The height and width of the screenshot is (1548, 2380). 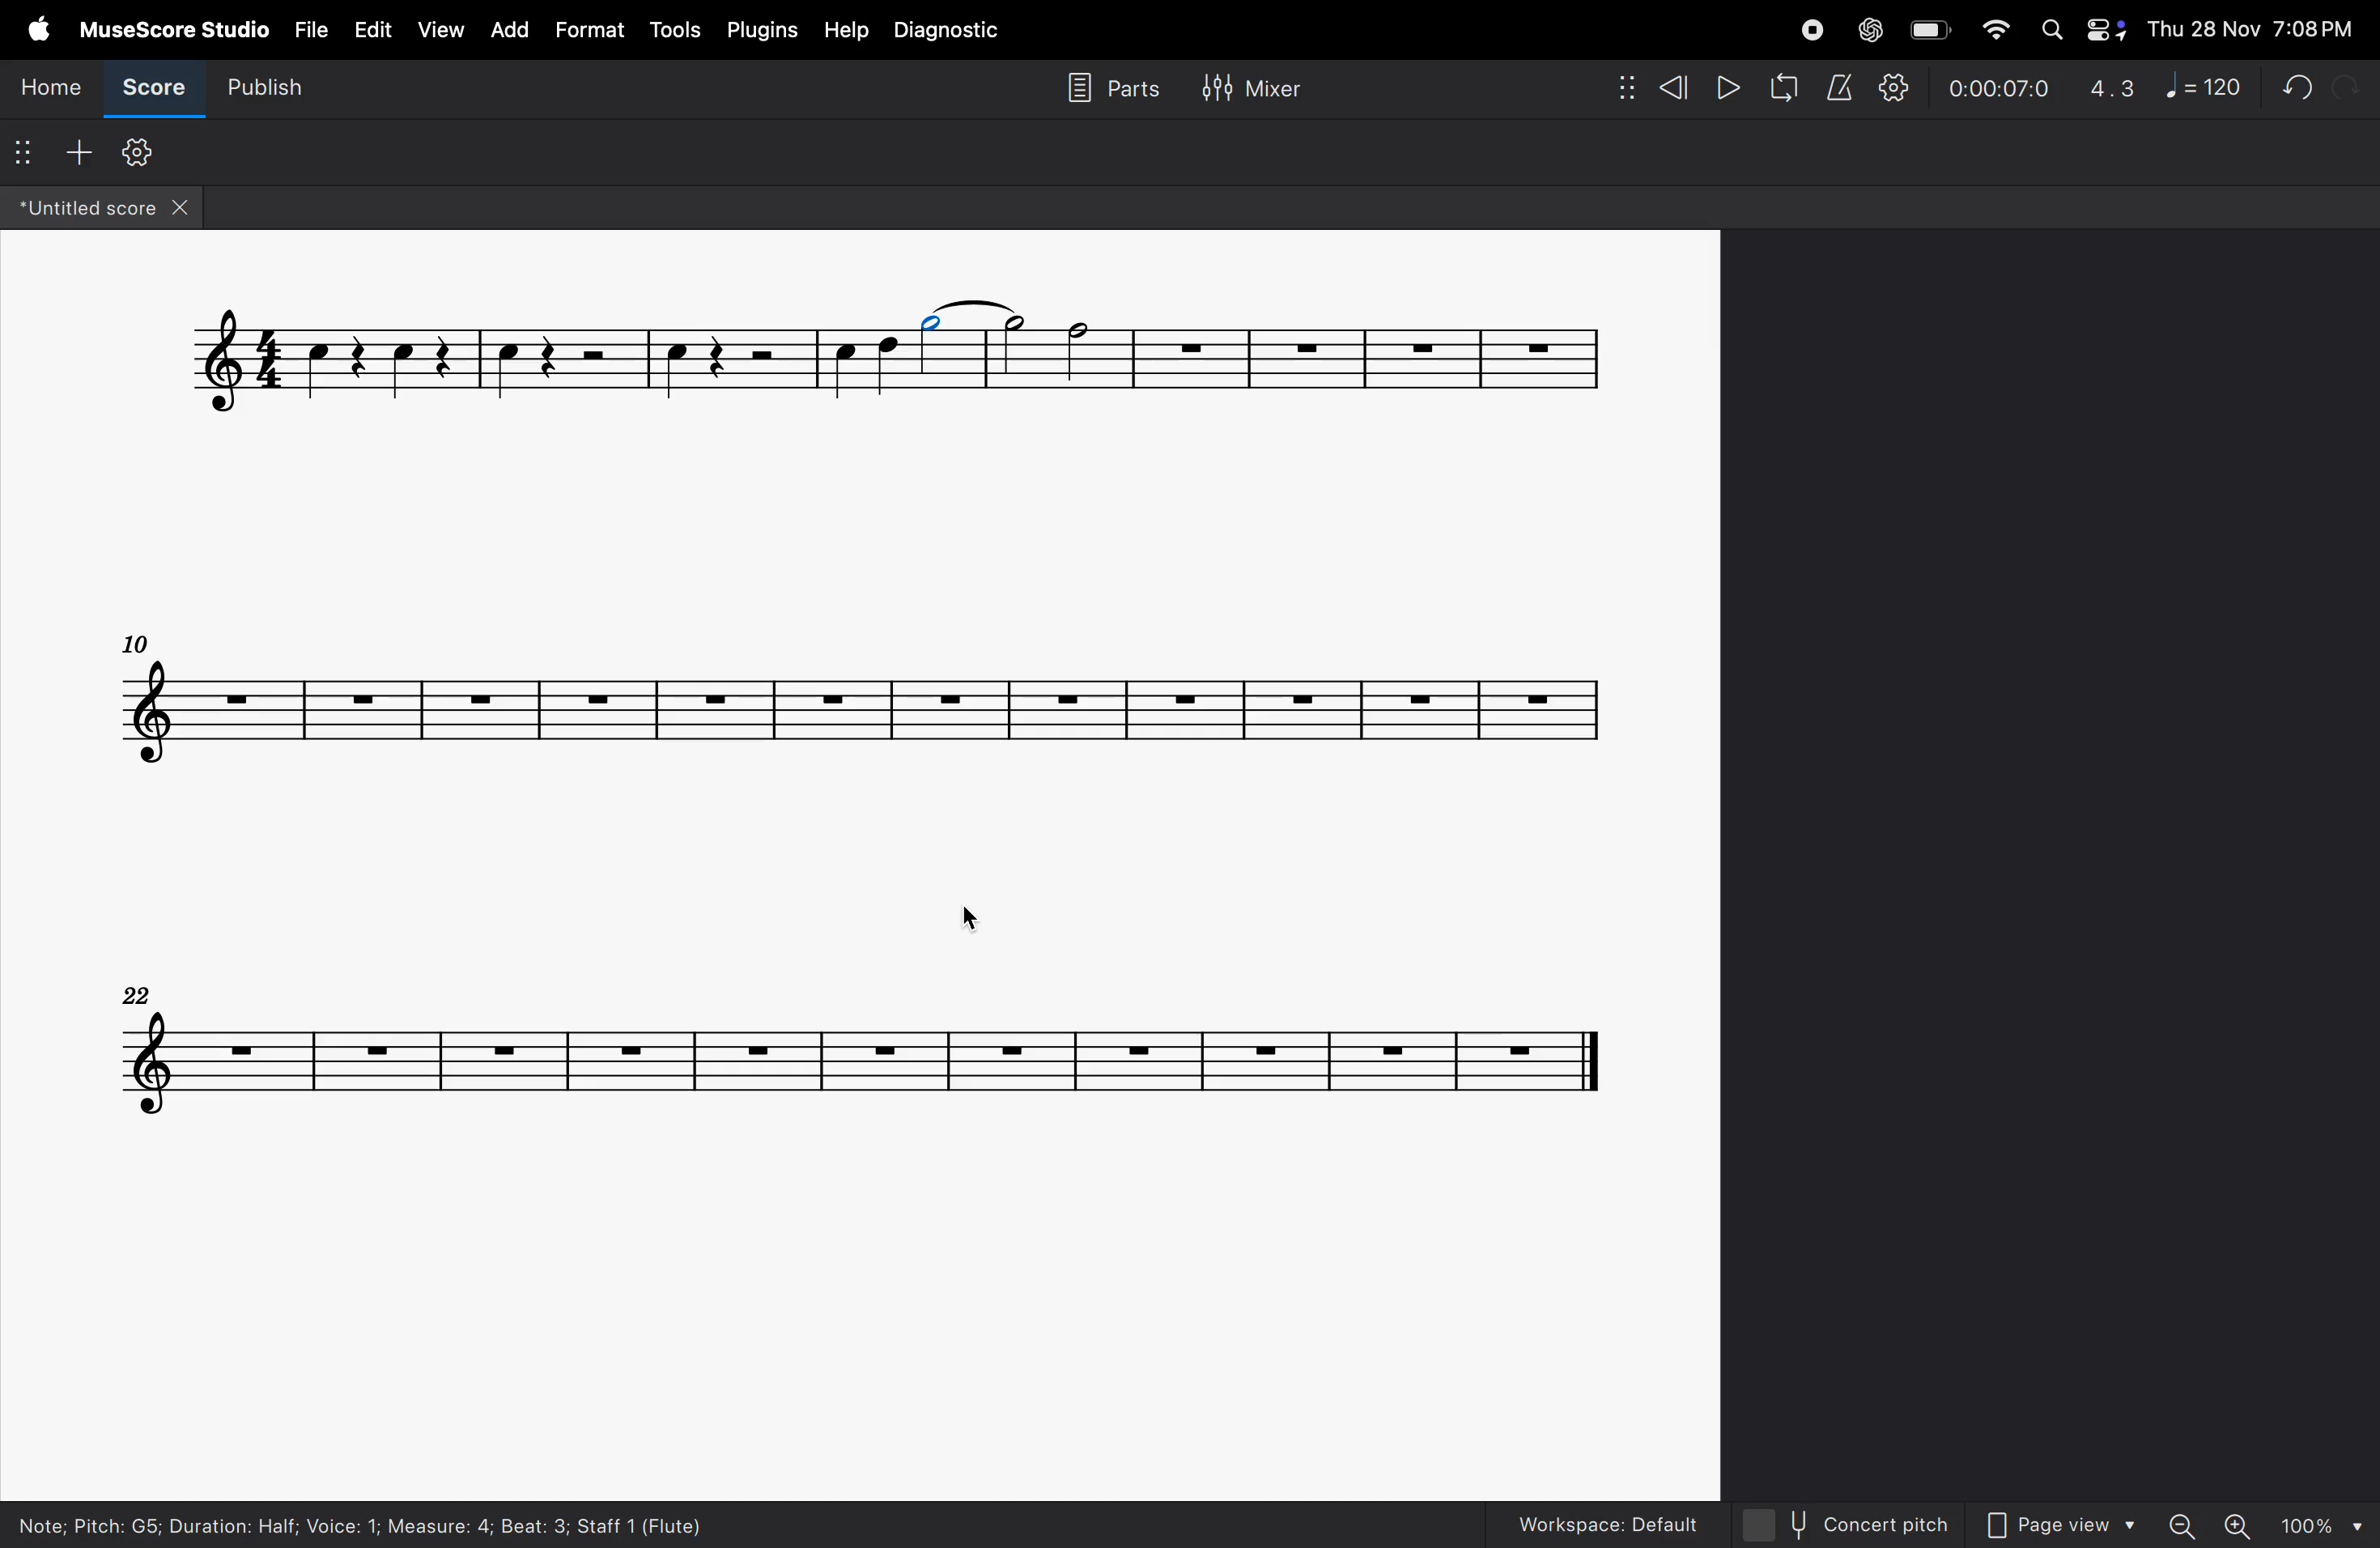 I want to click on cursor, so click(x=972, y=916).